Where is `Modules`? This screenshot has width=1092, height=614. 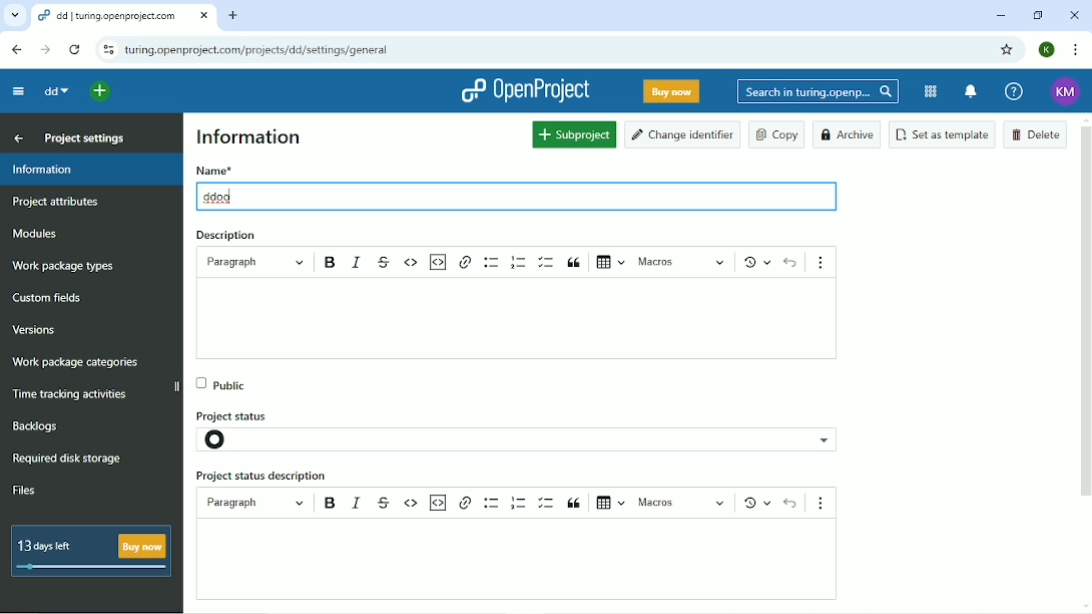 Modules is located at coordinates (33, 233).